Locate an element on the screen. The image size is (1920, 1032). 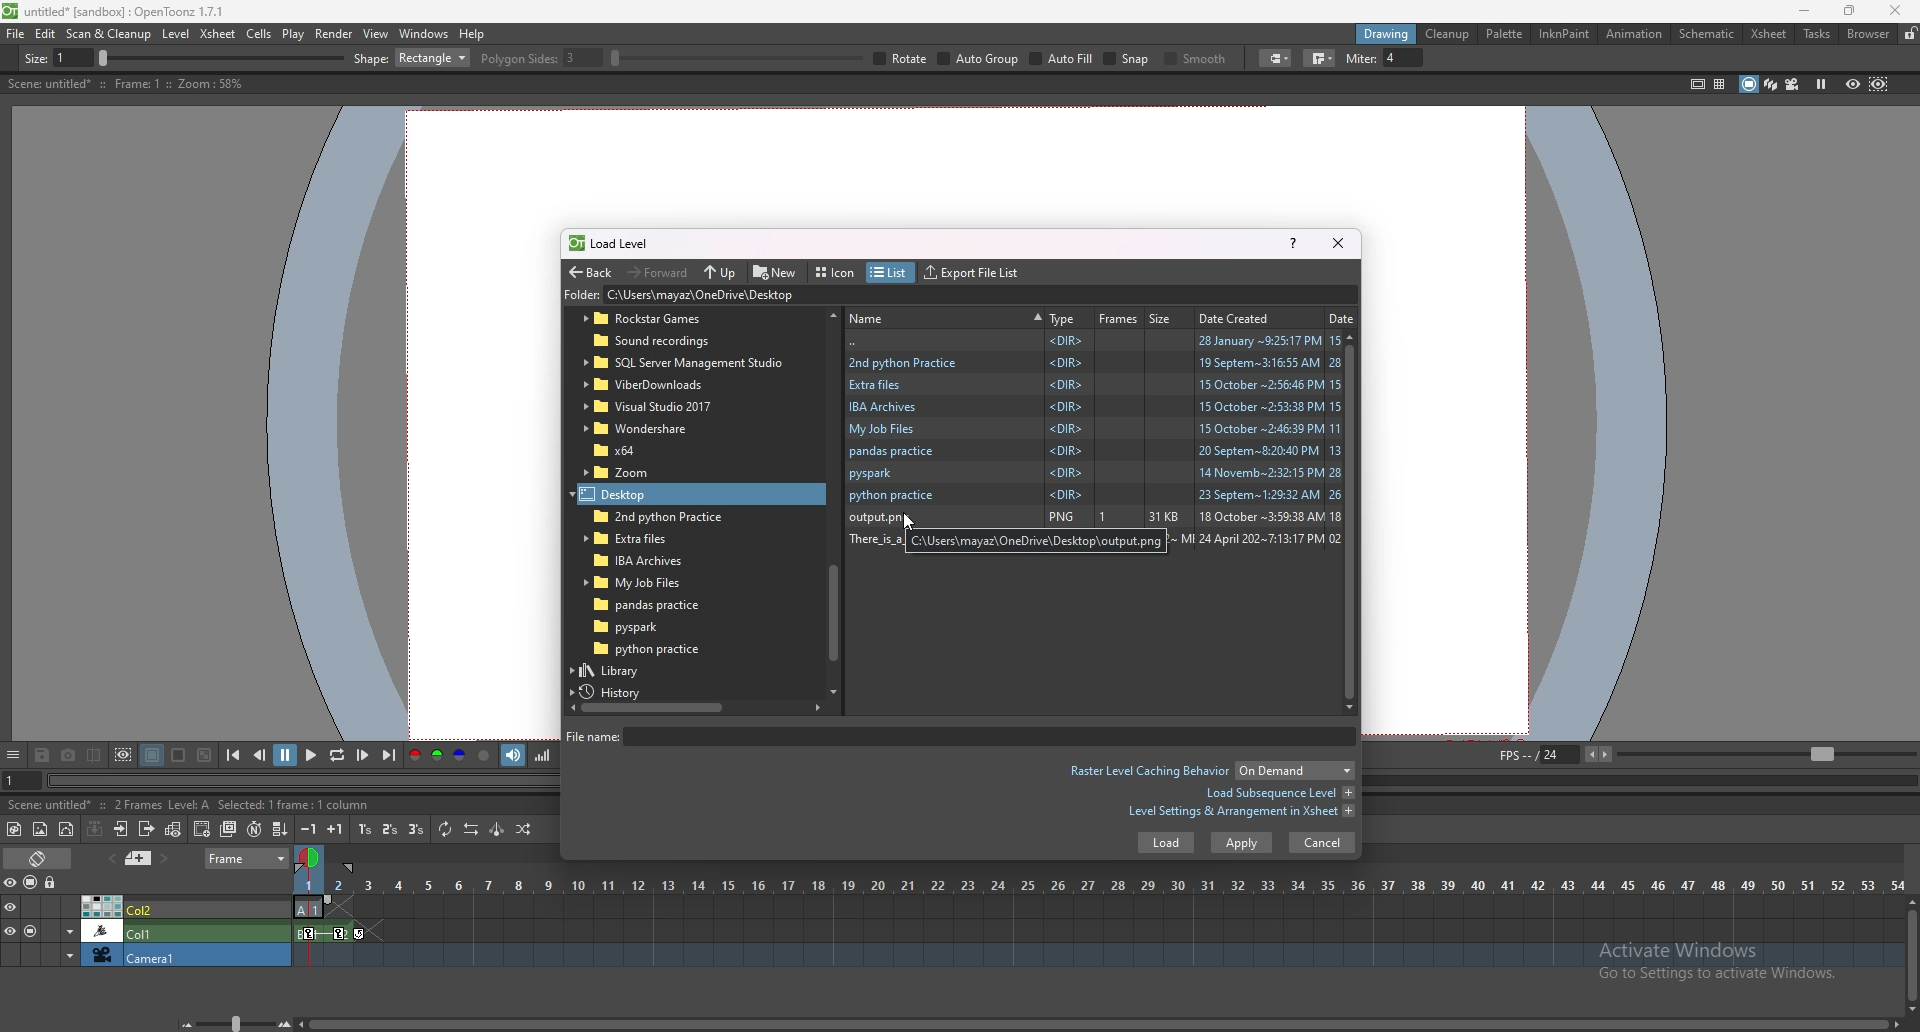
snapshot is located at coordinates (69, 756).